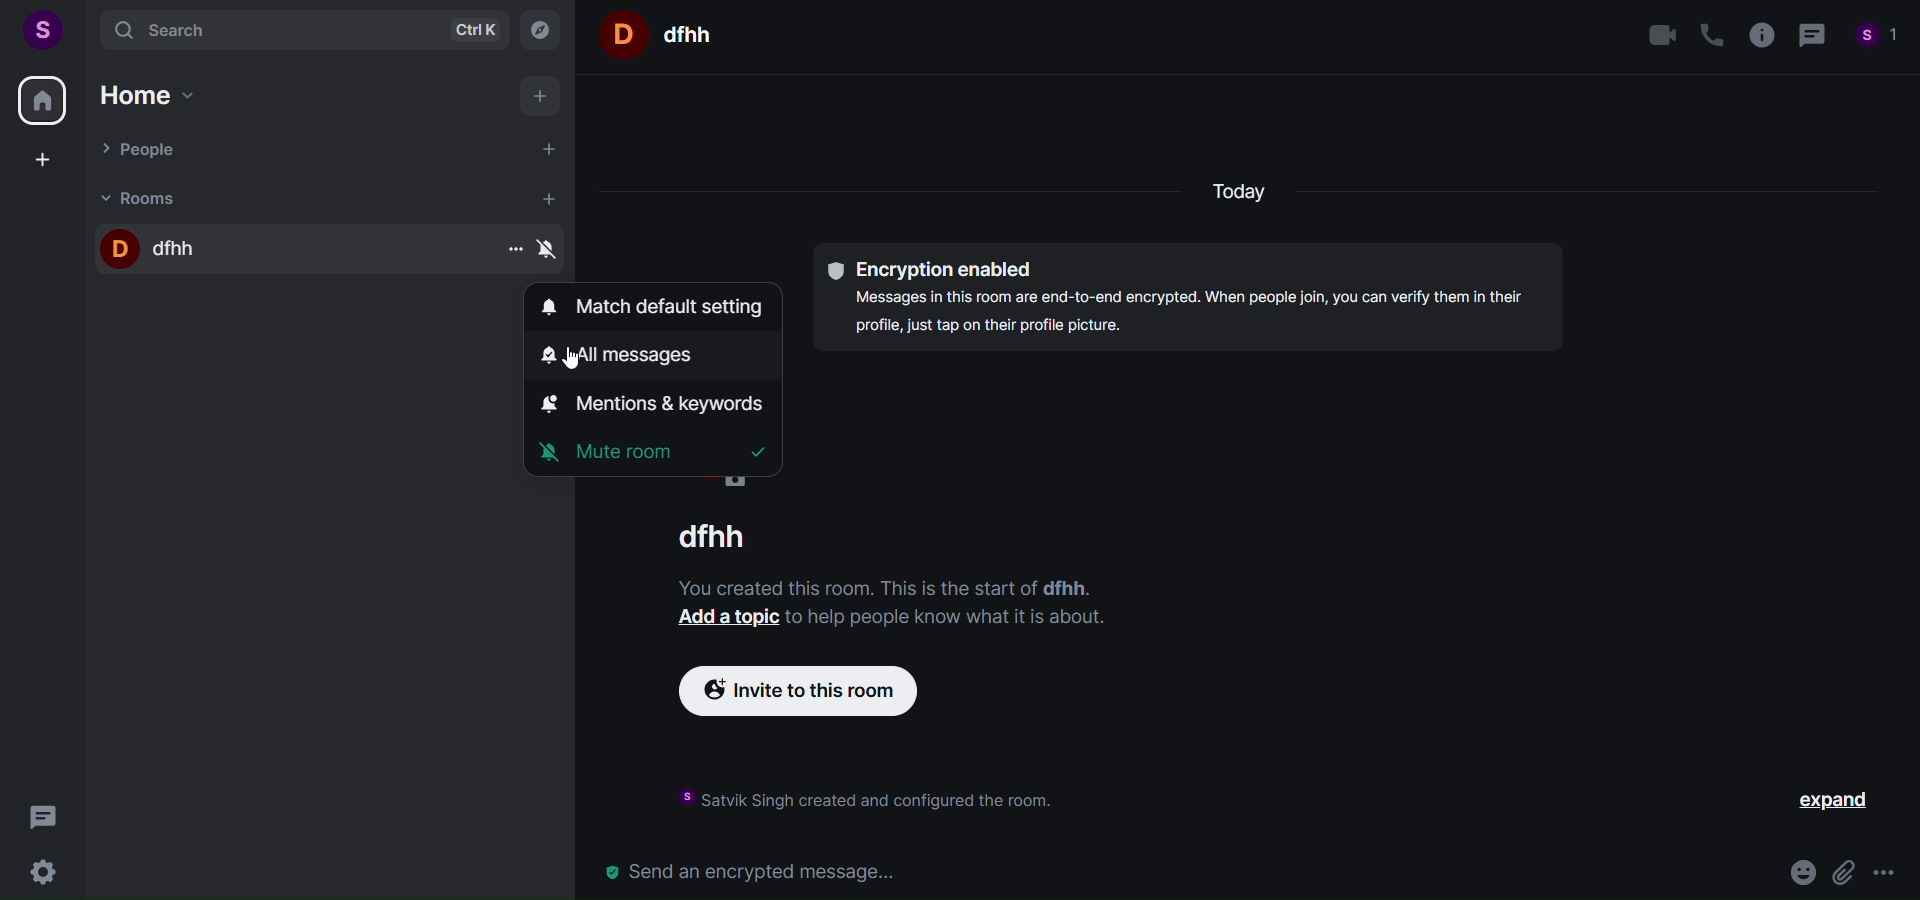  Describe the element at coordinates (1247, 195) in the screenshot. I see `Today` at that location.